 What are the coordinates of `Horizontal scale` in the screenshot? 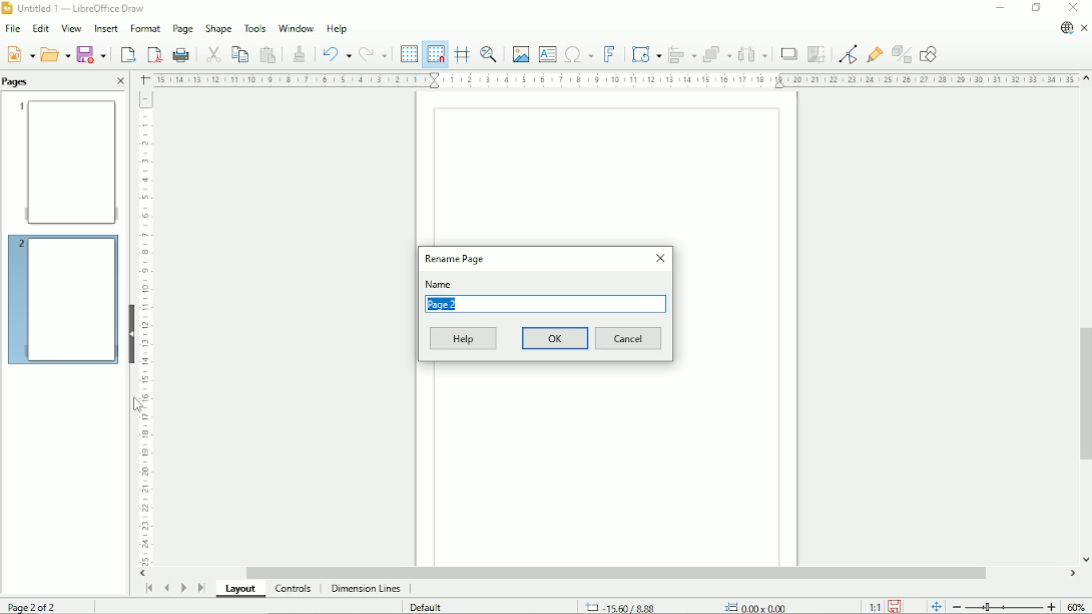 It's located at (614, 79).